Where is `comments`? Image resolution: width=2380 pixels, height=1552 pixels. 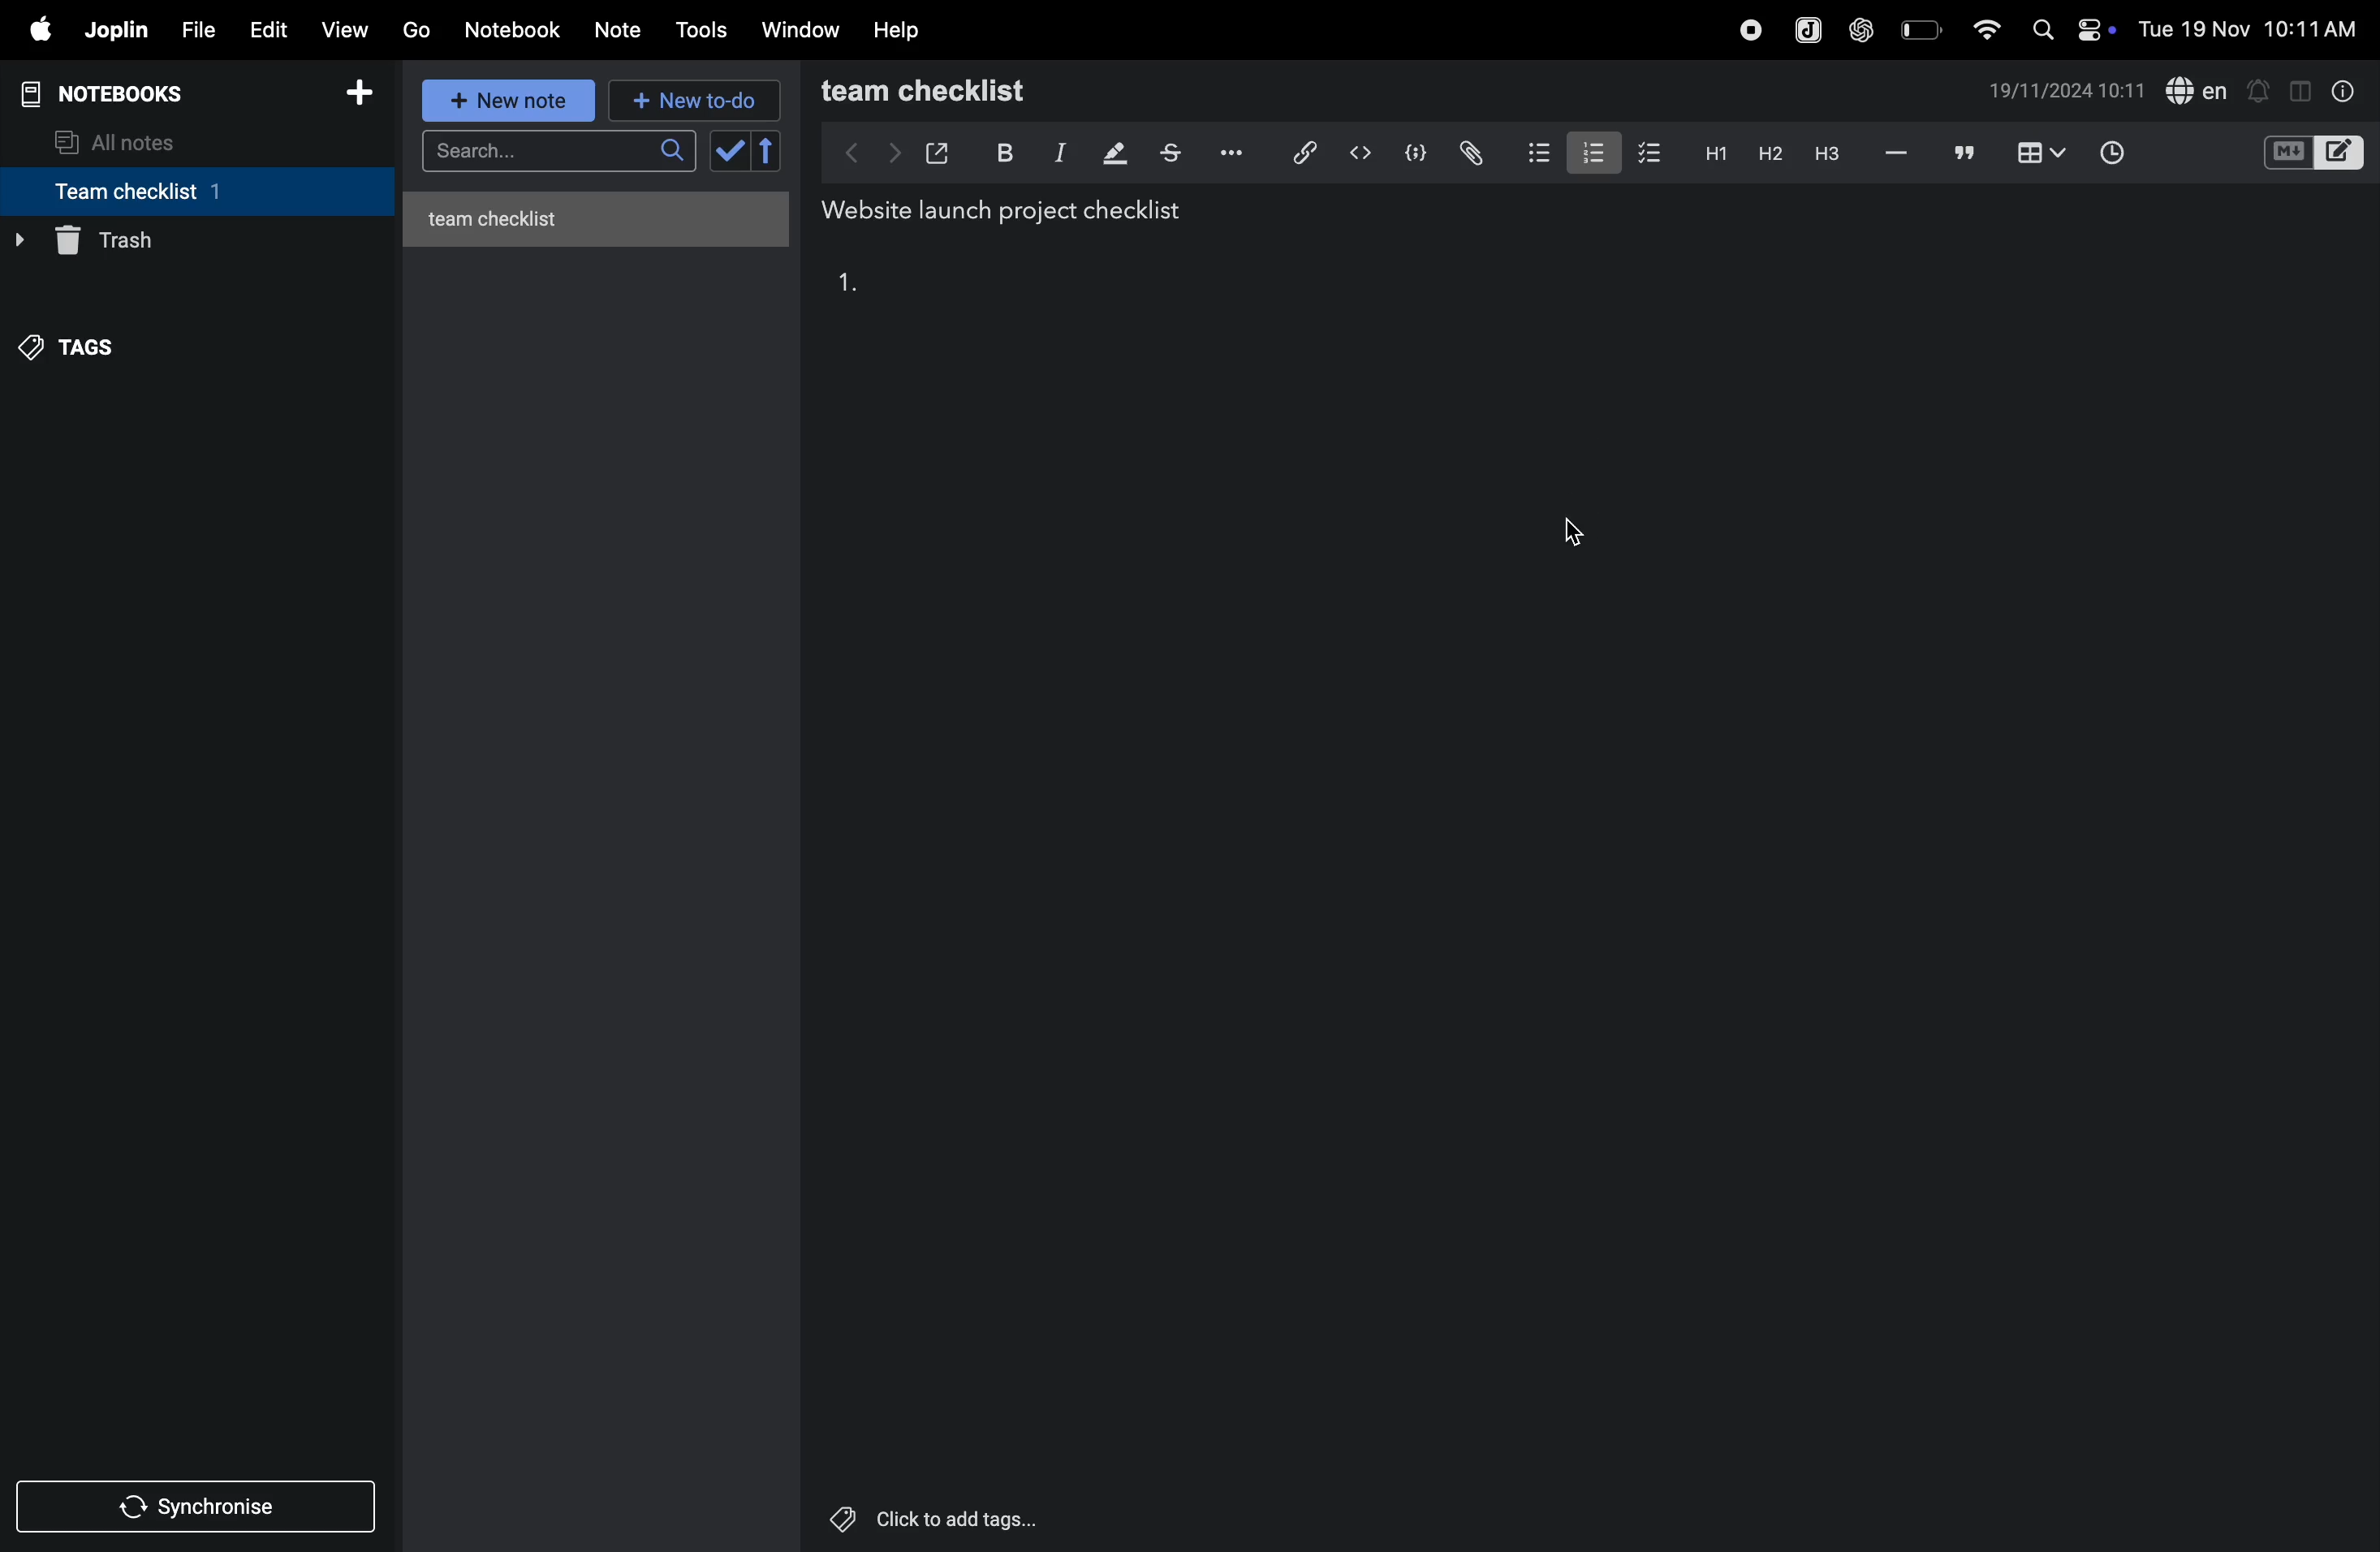
comments is located at coordinates (1960, 154).